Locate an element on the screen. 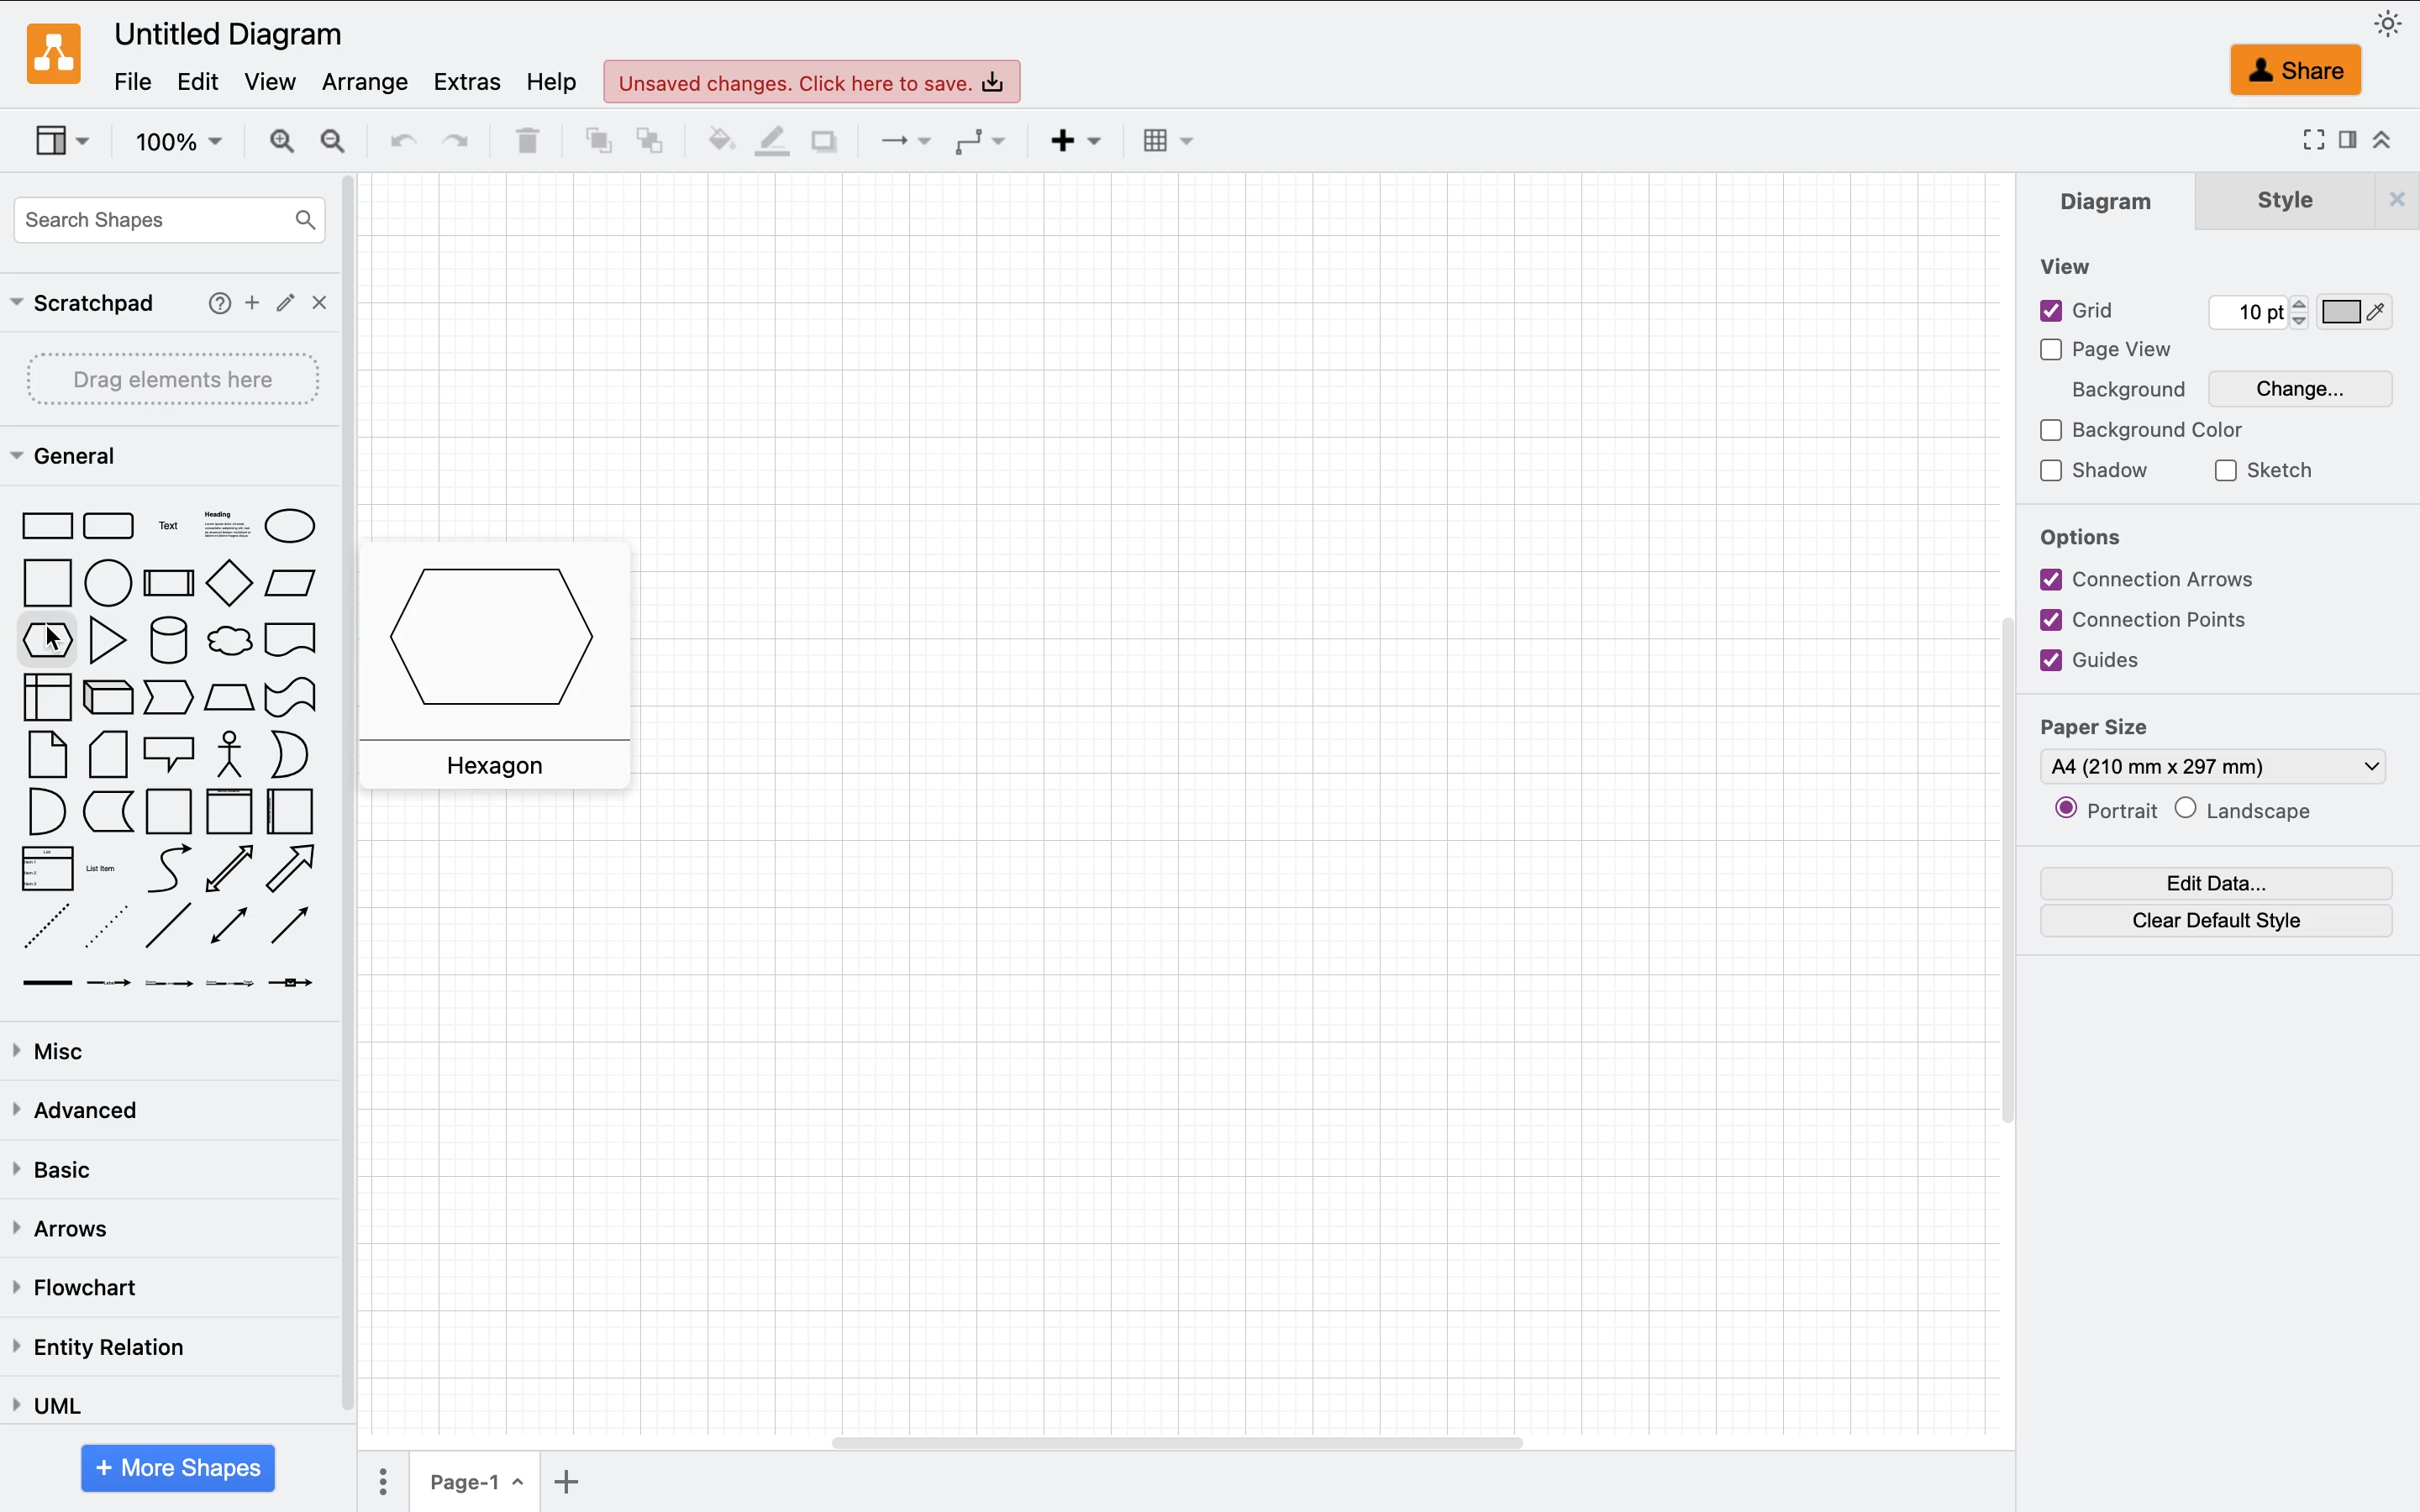 The height and width of the screenshot is (1512, 2420). redo is located at coordinates (465, 144).